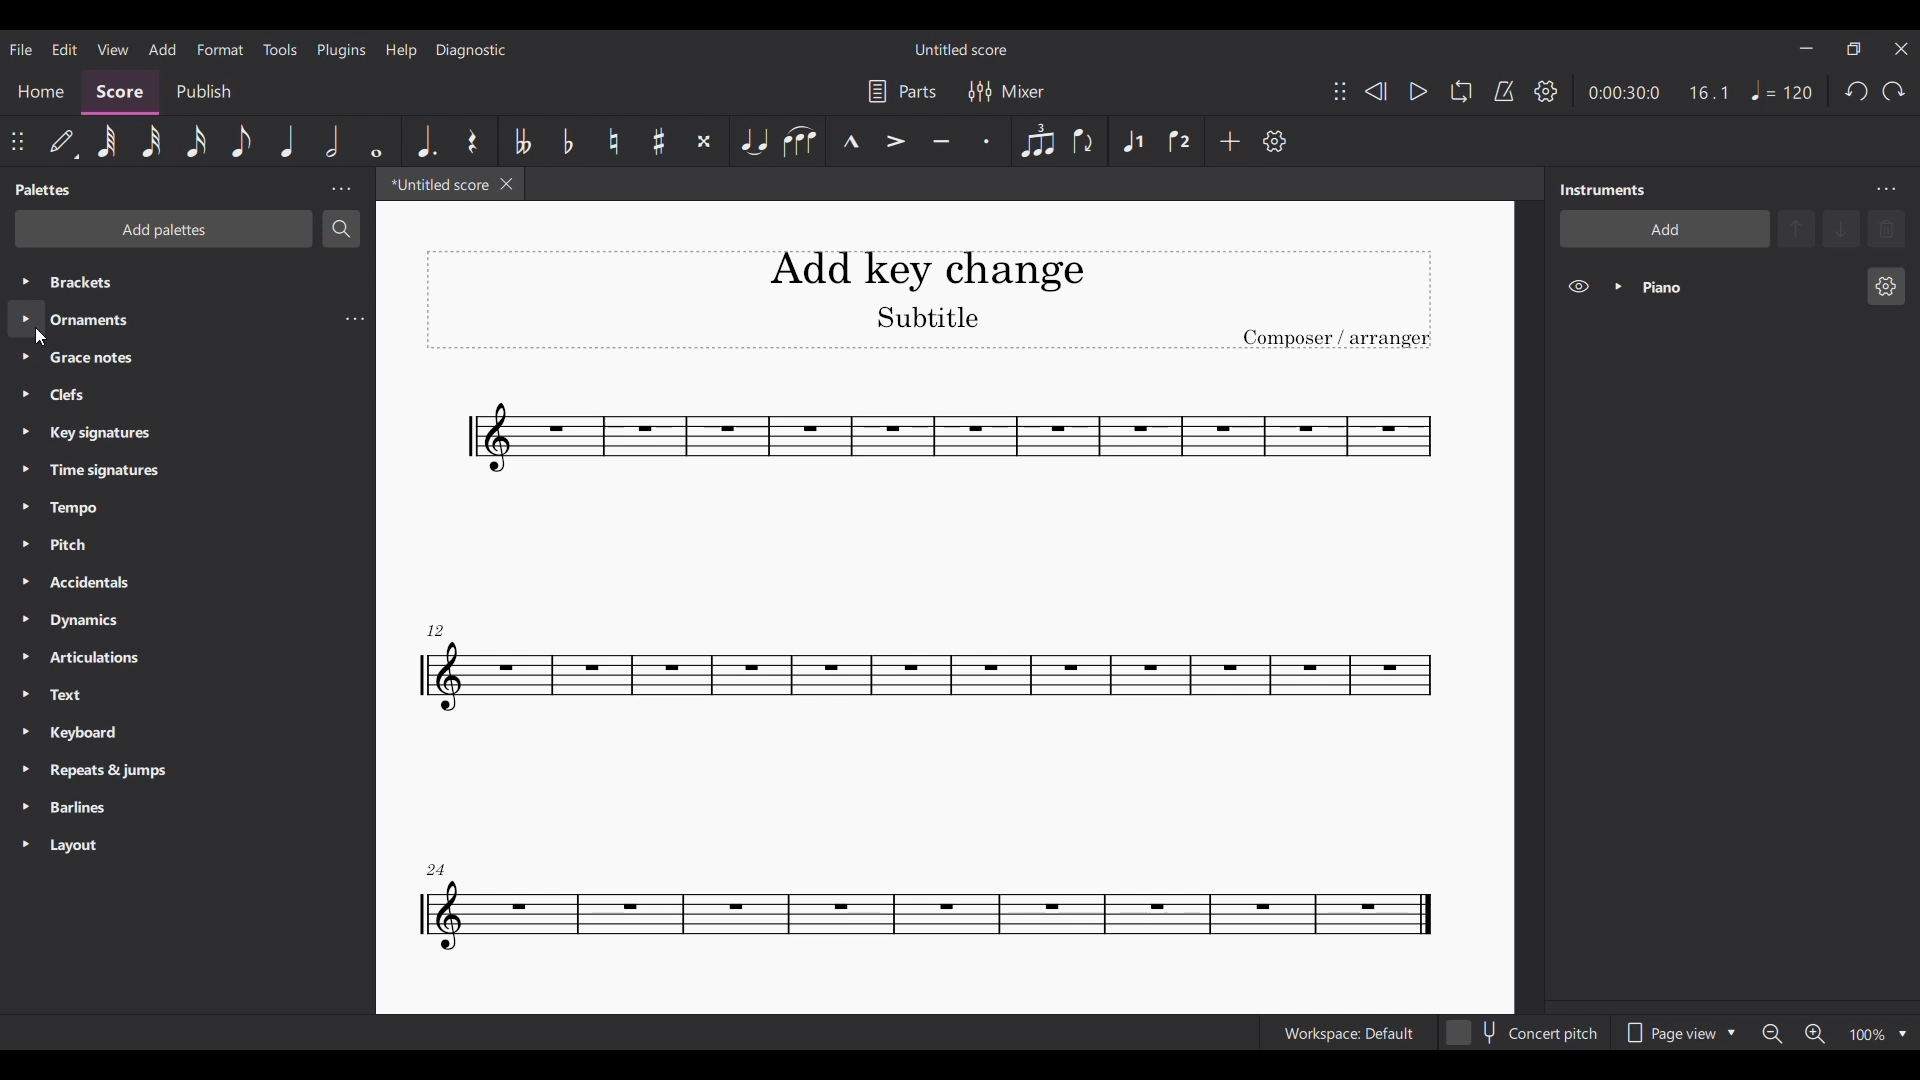  What do you see at coordinates (1376, 91) in the screenshot?
I see `Rewind` at bounding box center [1376, 91].